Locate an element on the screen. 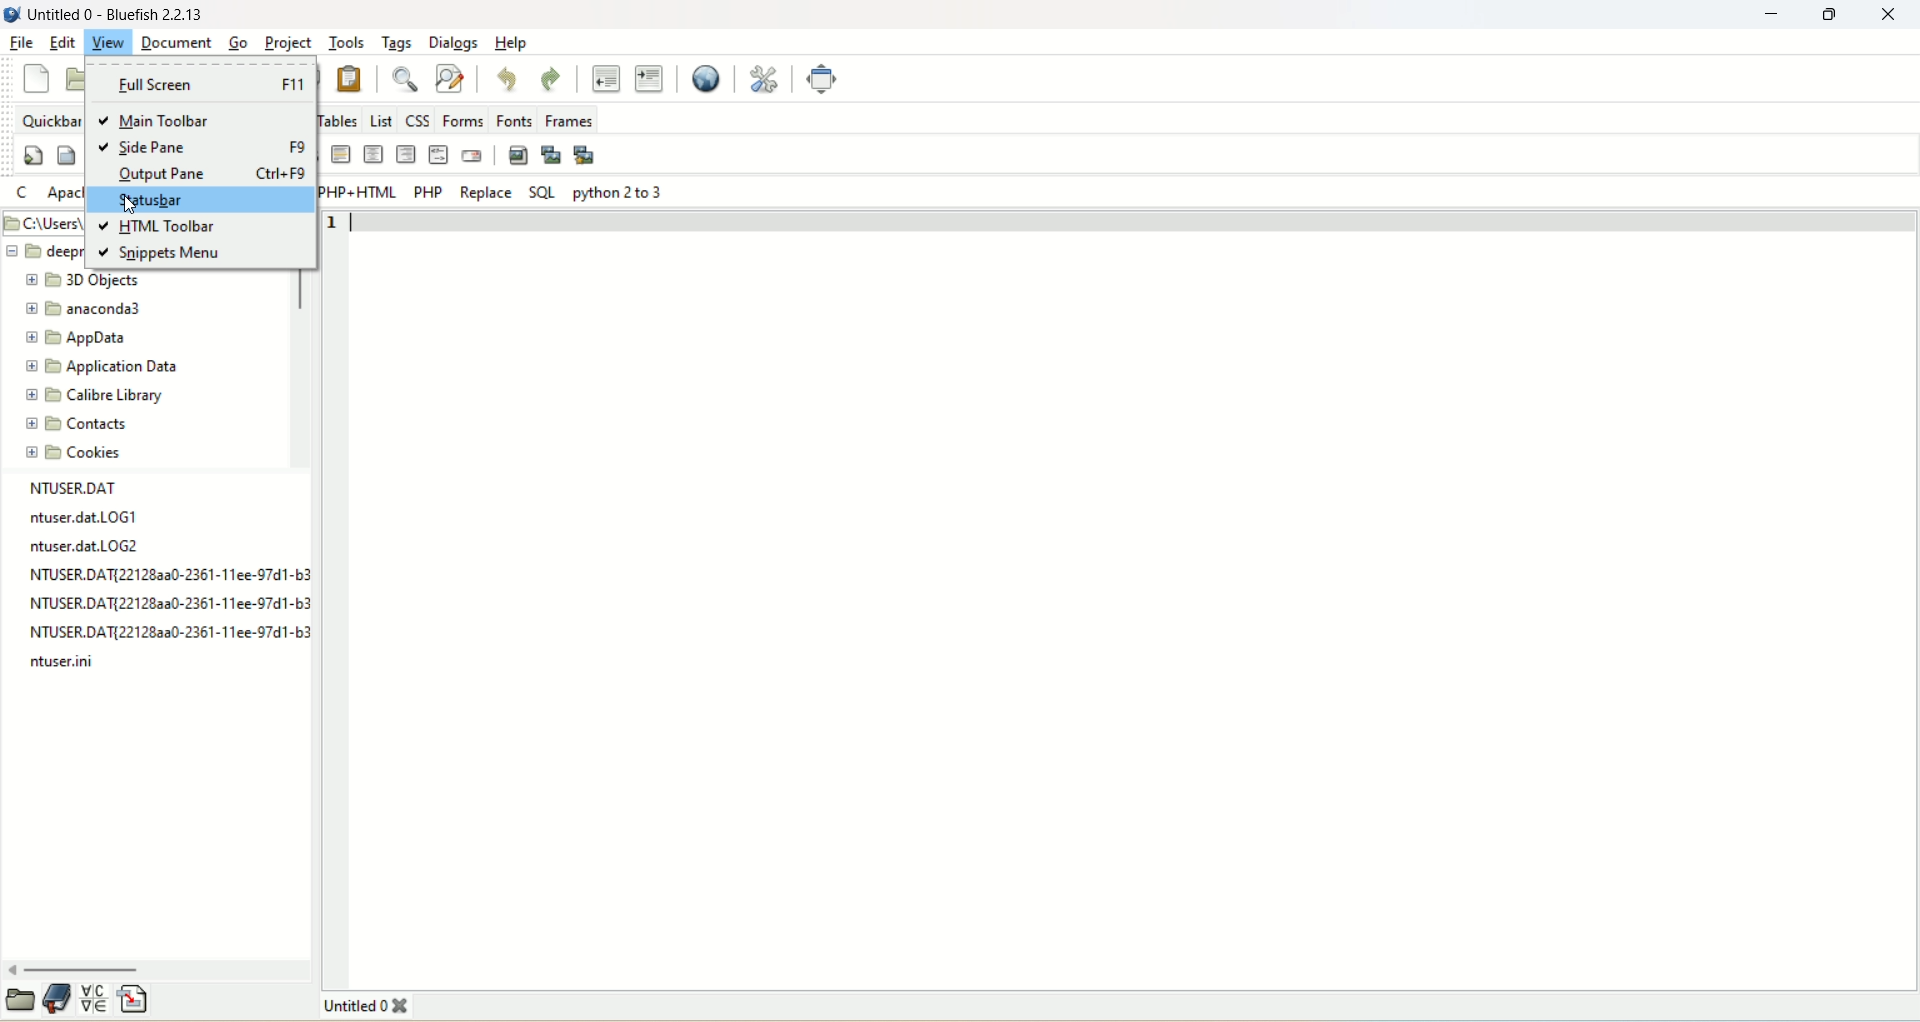 This screenshot has height=1022, width=1920. title is located at coordinates (115, 16).